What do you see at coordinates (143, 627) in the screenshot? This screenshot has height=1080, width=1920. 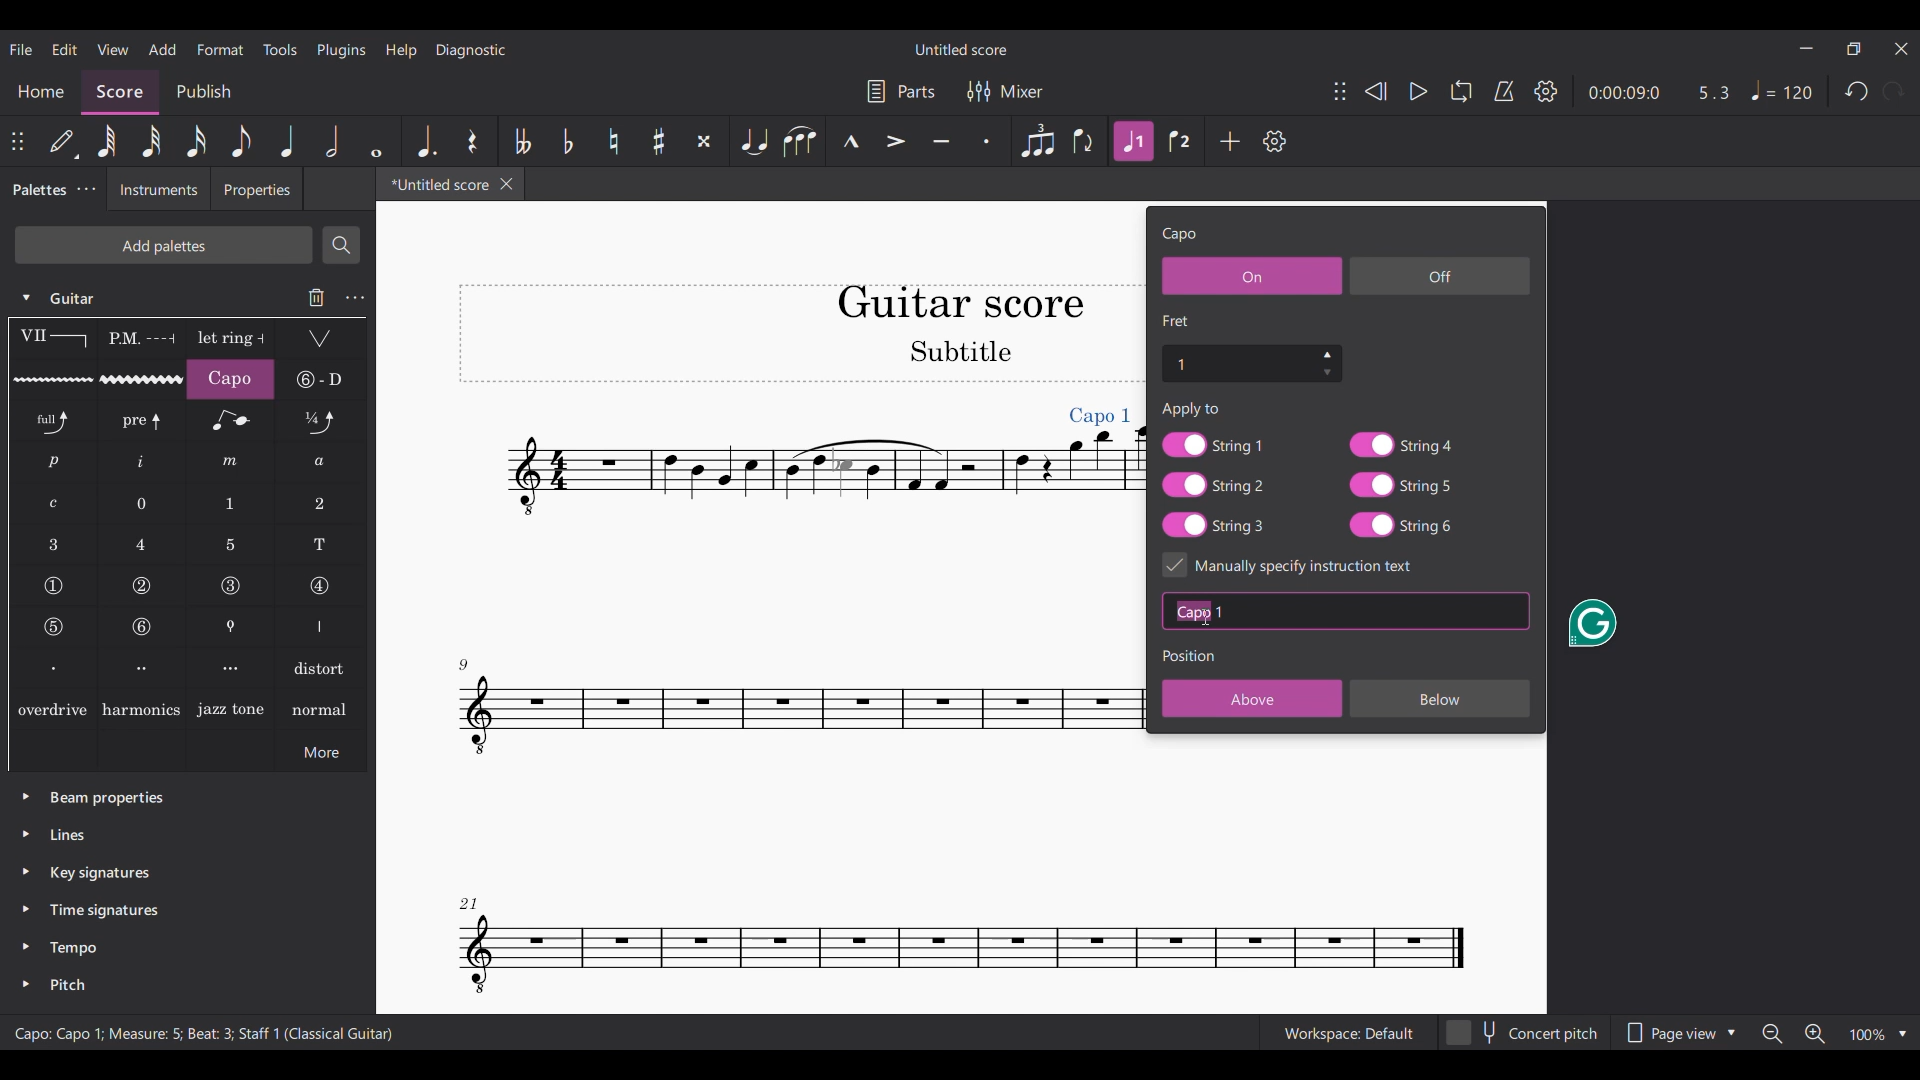 I see `String number 6` at bounding box center [143, 627].